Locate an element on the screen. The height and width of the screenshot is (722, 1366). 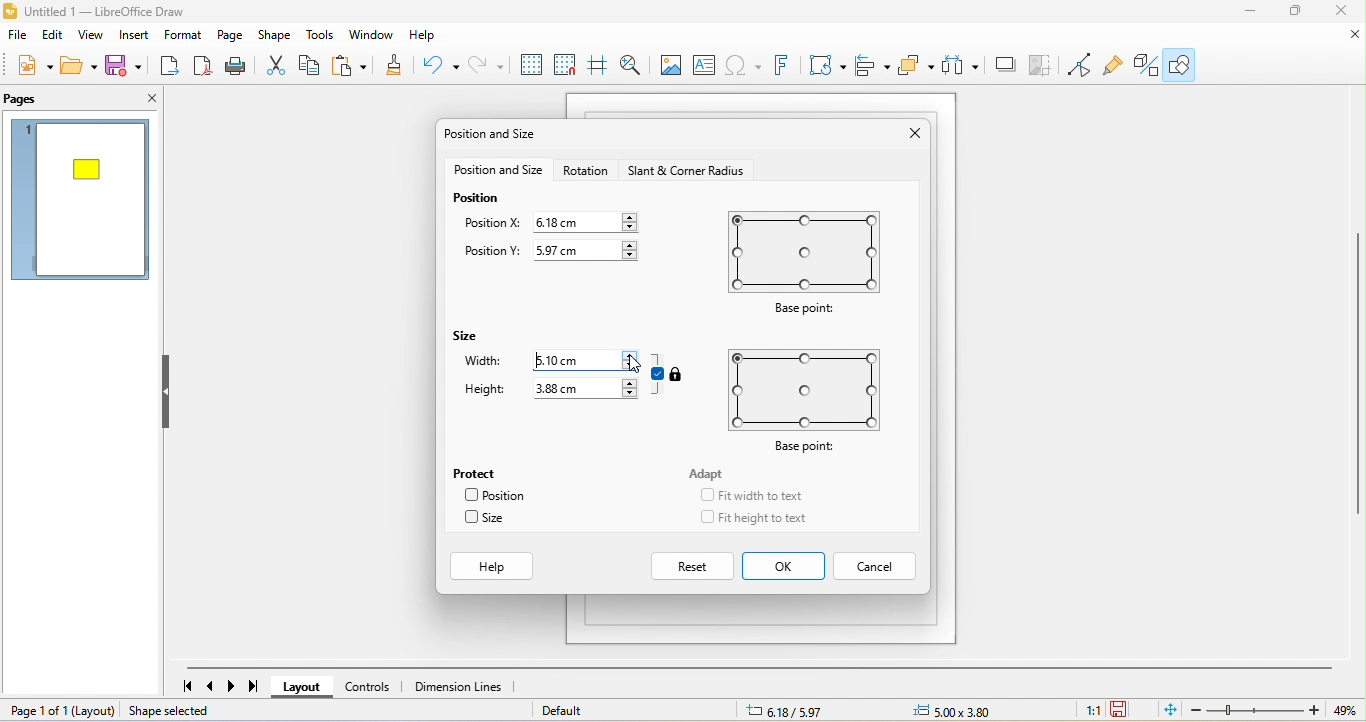
maximize is located at coordinates (1293, 13).